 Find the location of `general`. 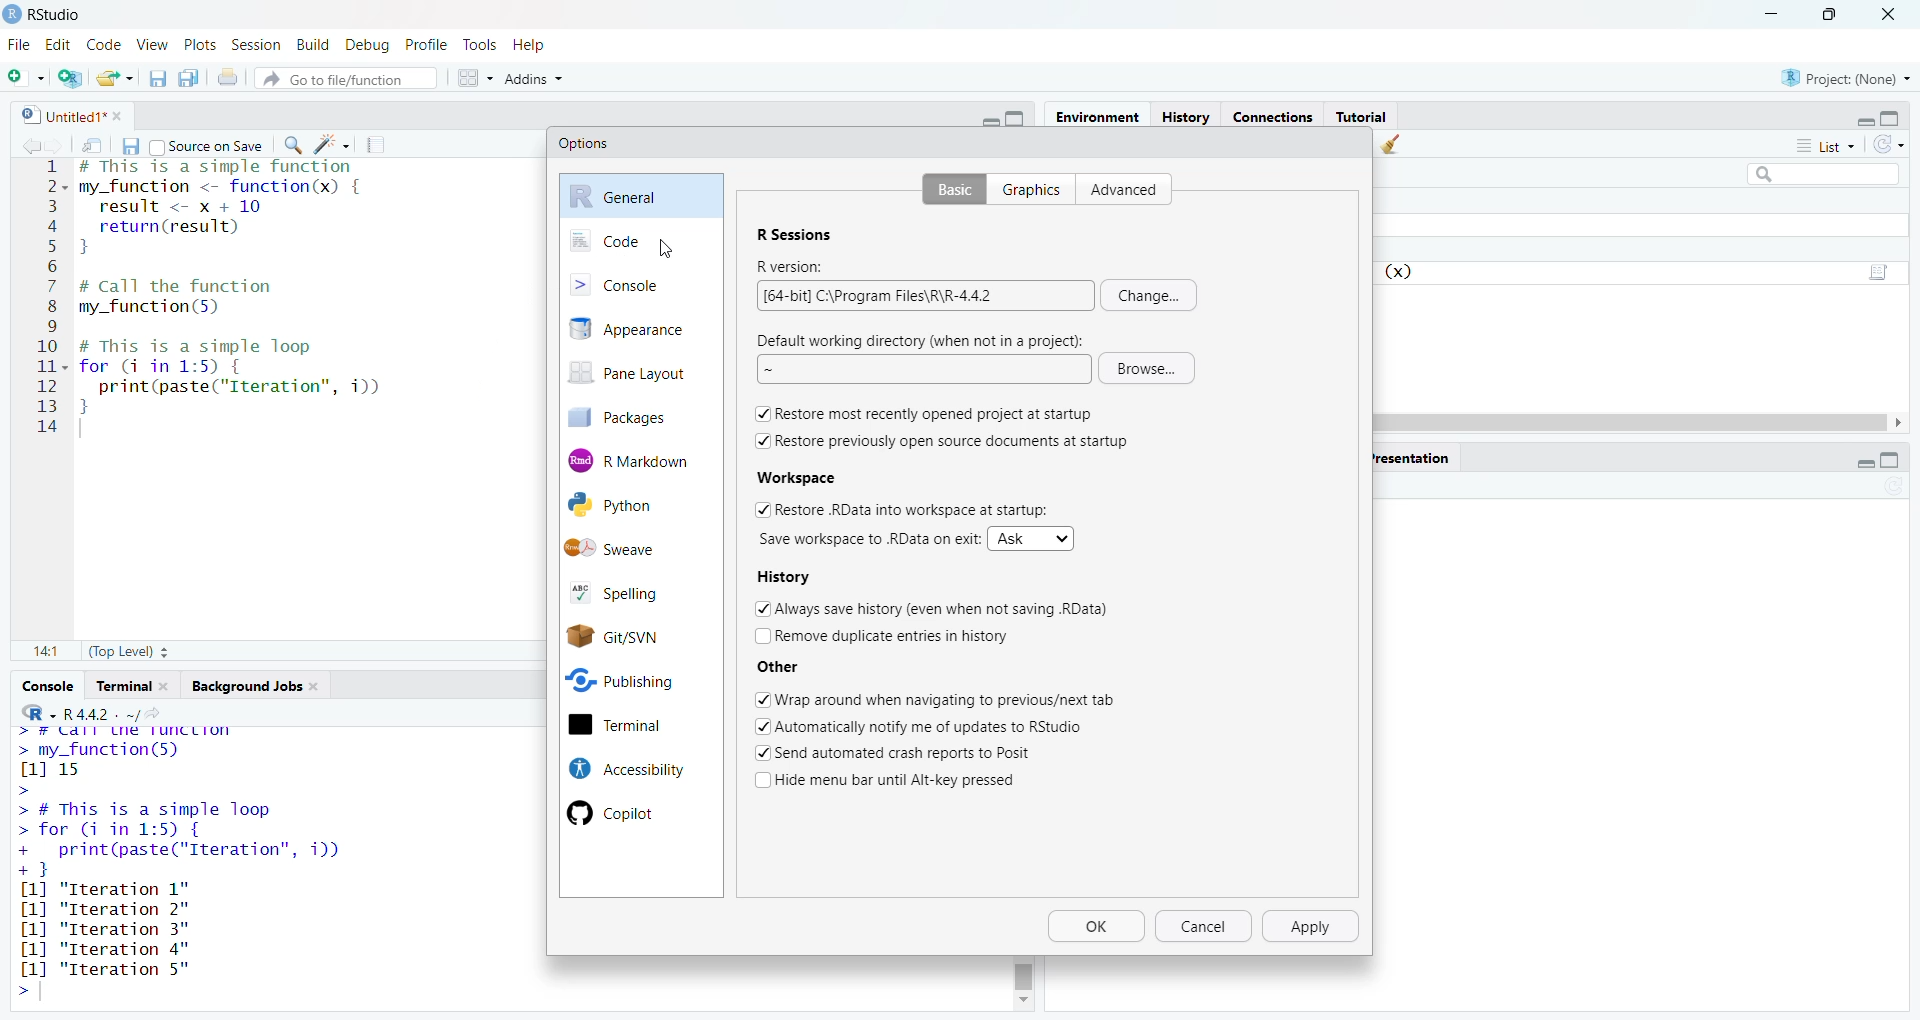

general is located at coordinates (642, 197).